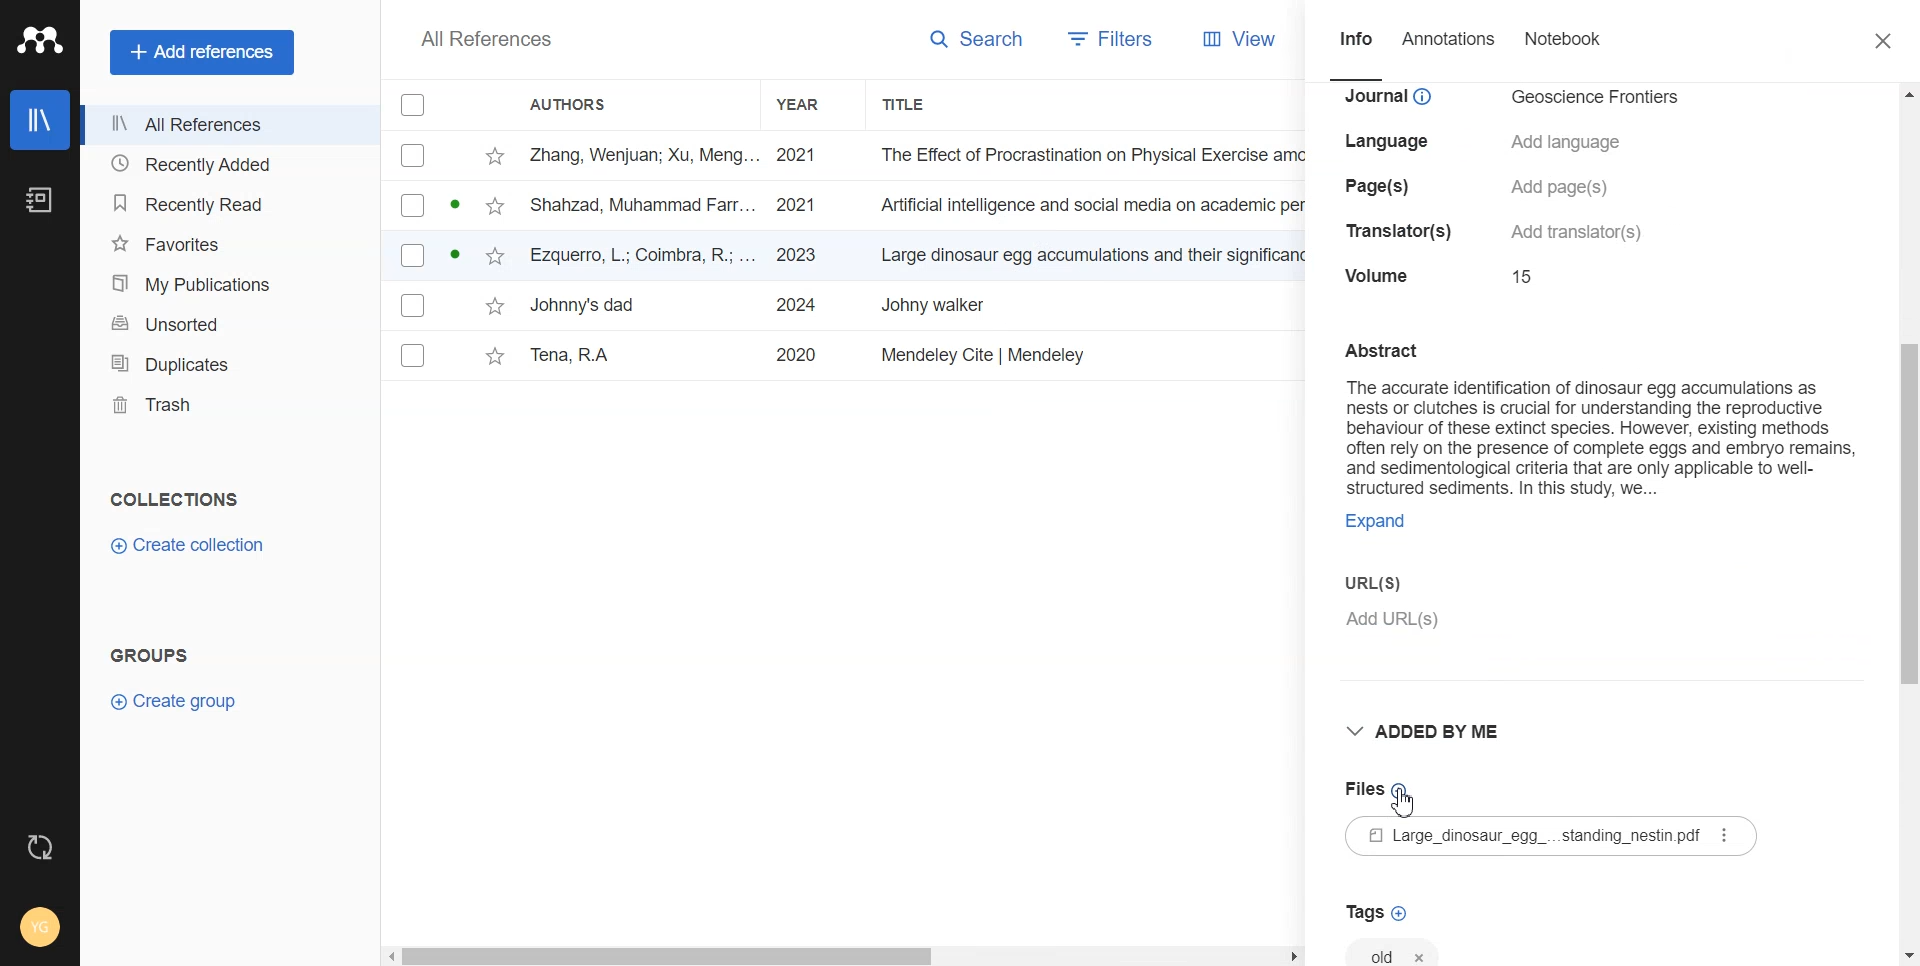 The width and height of the screenshot is (1920, 966). I want to click on Authors, so click(578, 103).